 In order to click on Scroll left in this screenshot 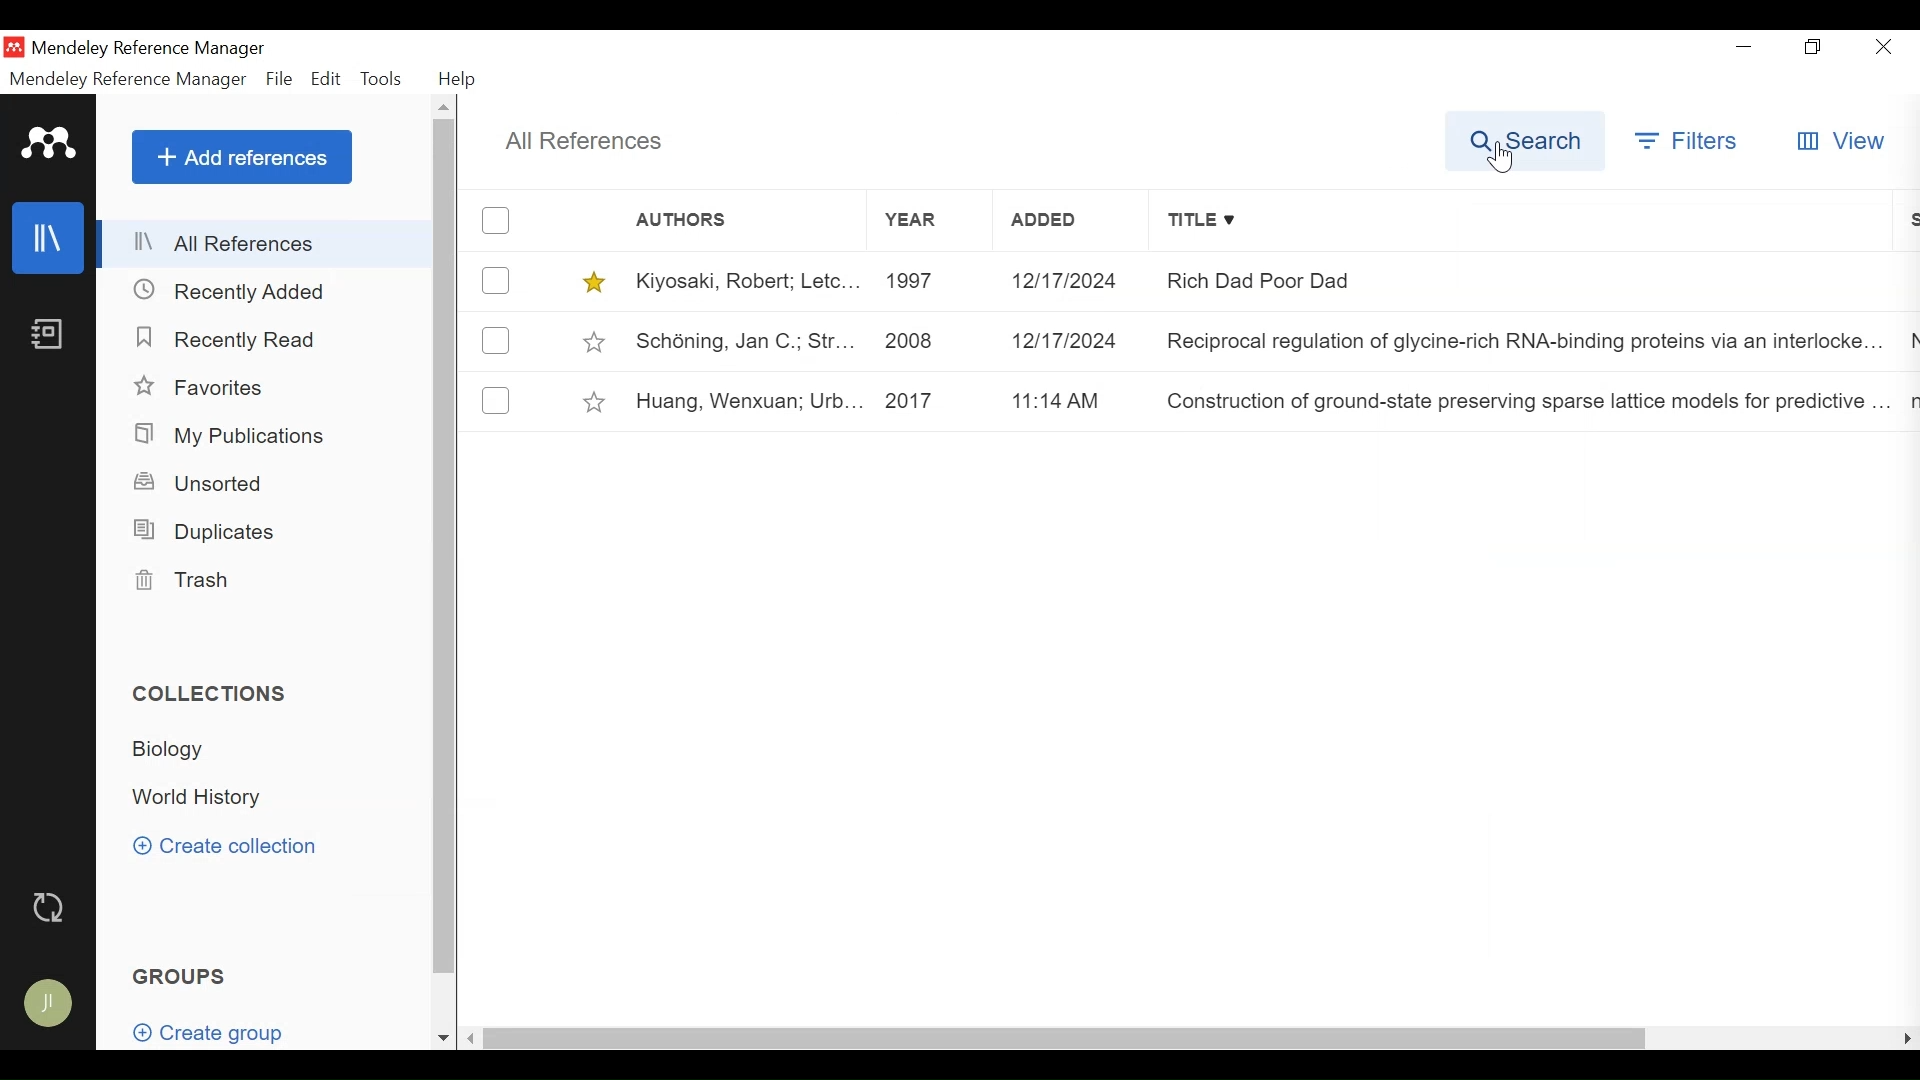, I will do `click(472, 1039)`.